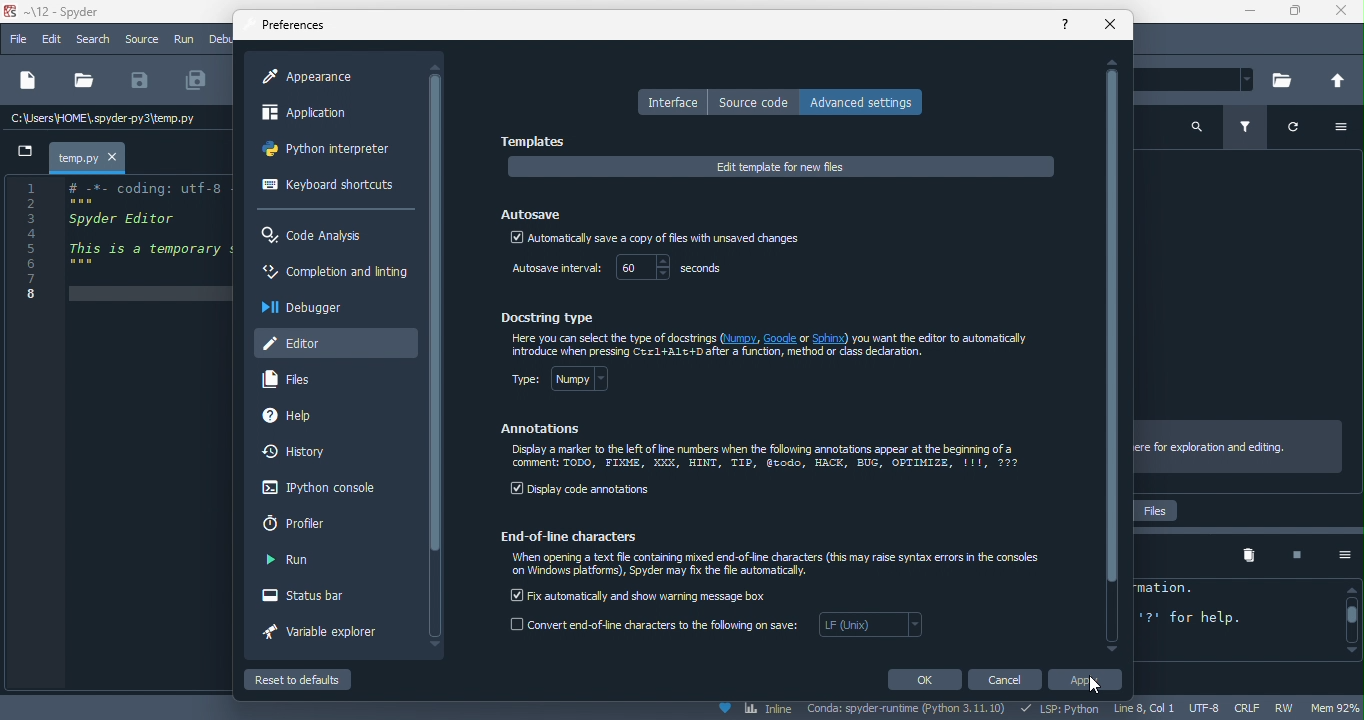  Describe the element at coordinates (26, 82) in the screenshot. I see `new` at that location.